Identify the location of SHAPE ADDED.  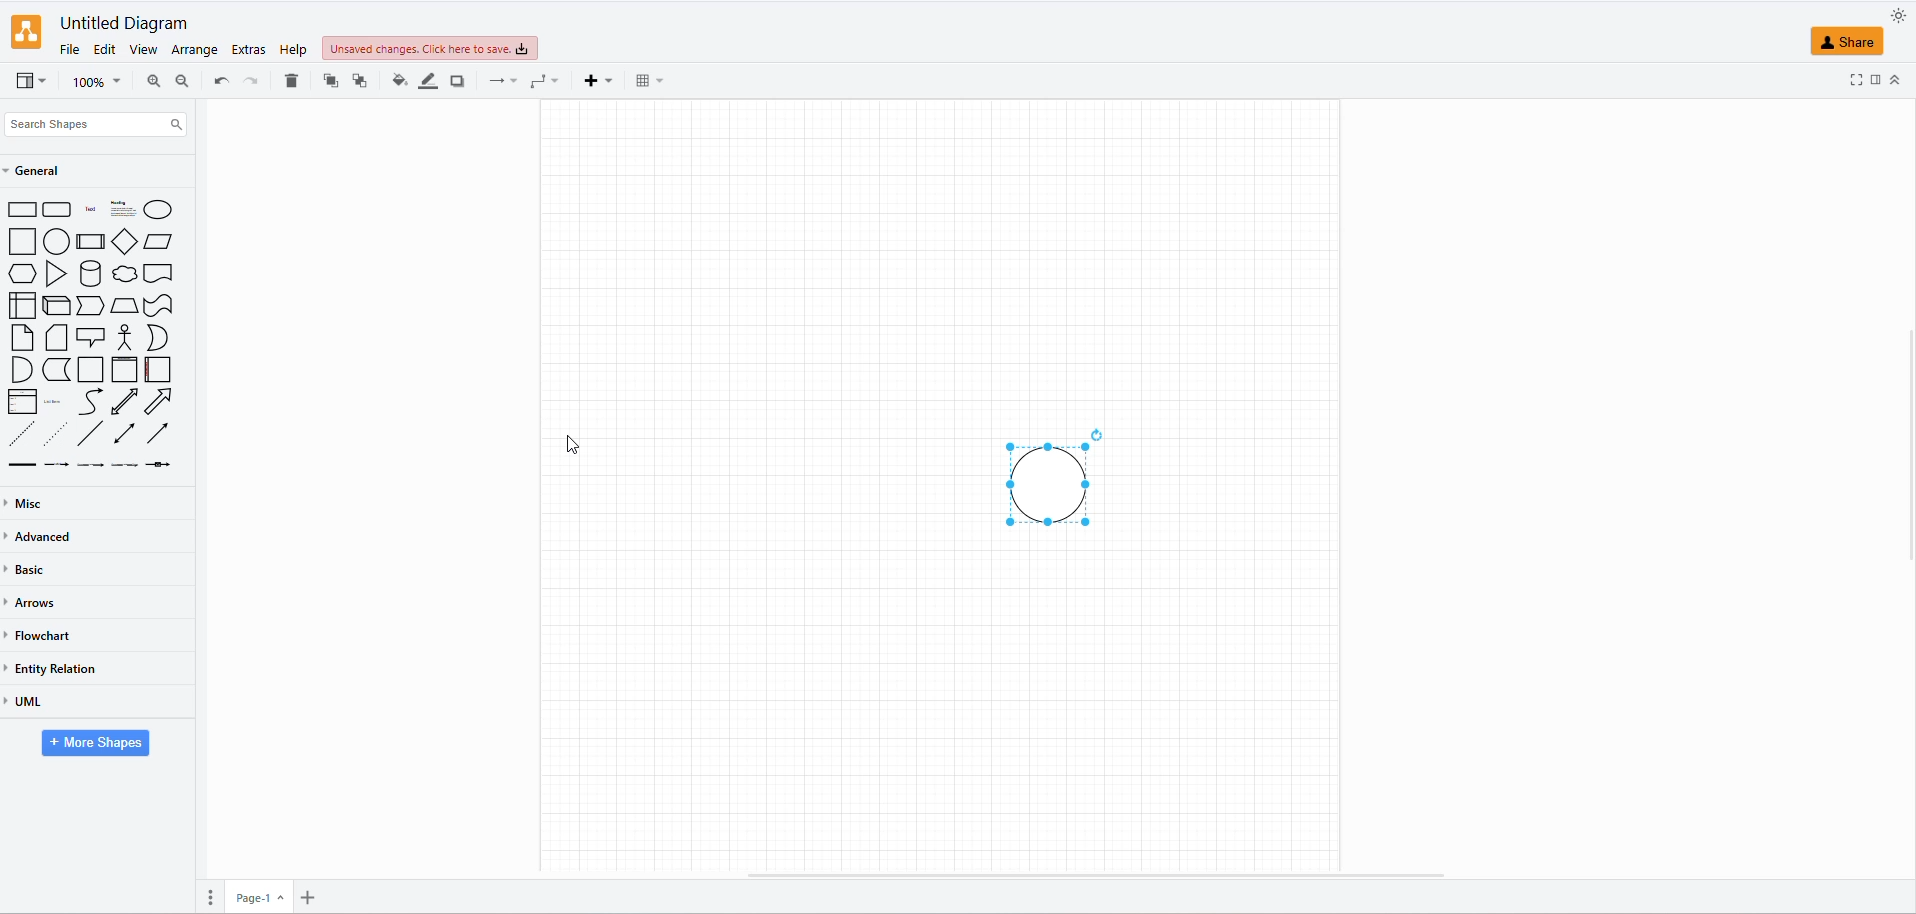
(1053, 482).